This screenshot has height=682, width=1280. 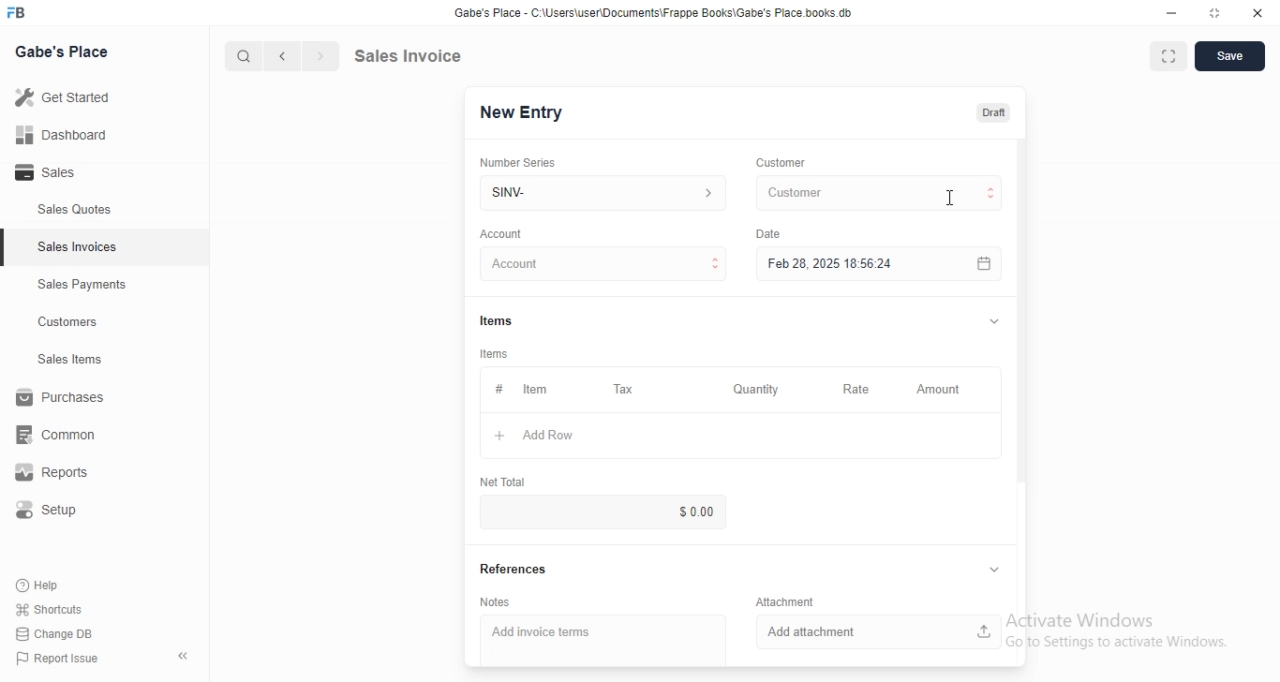 What do you see at coordinates (1230, 57) in the screenshot?
I see `Save` at bounding box center [1230, 57].